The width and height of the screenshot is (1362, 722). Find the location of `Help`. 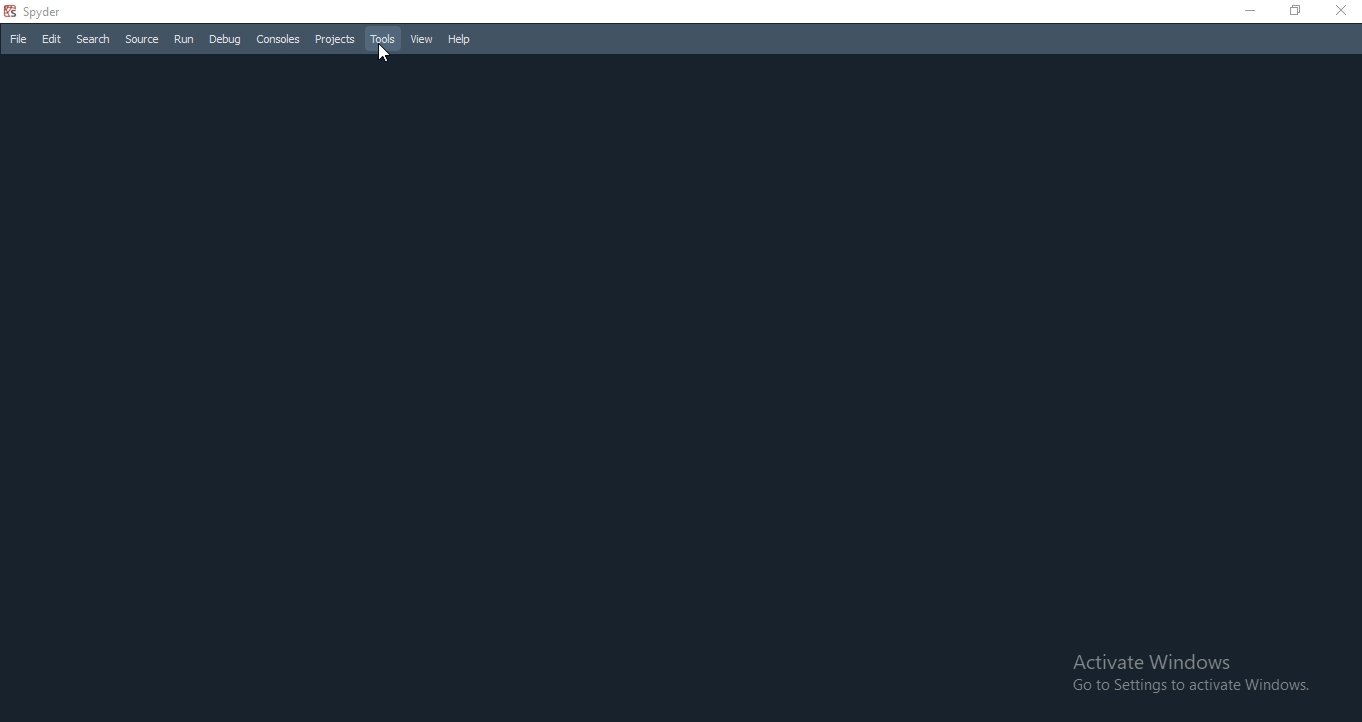

Help is located at coordinates (460, 39).